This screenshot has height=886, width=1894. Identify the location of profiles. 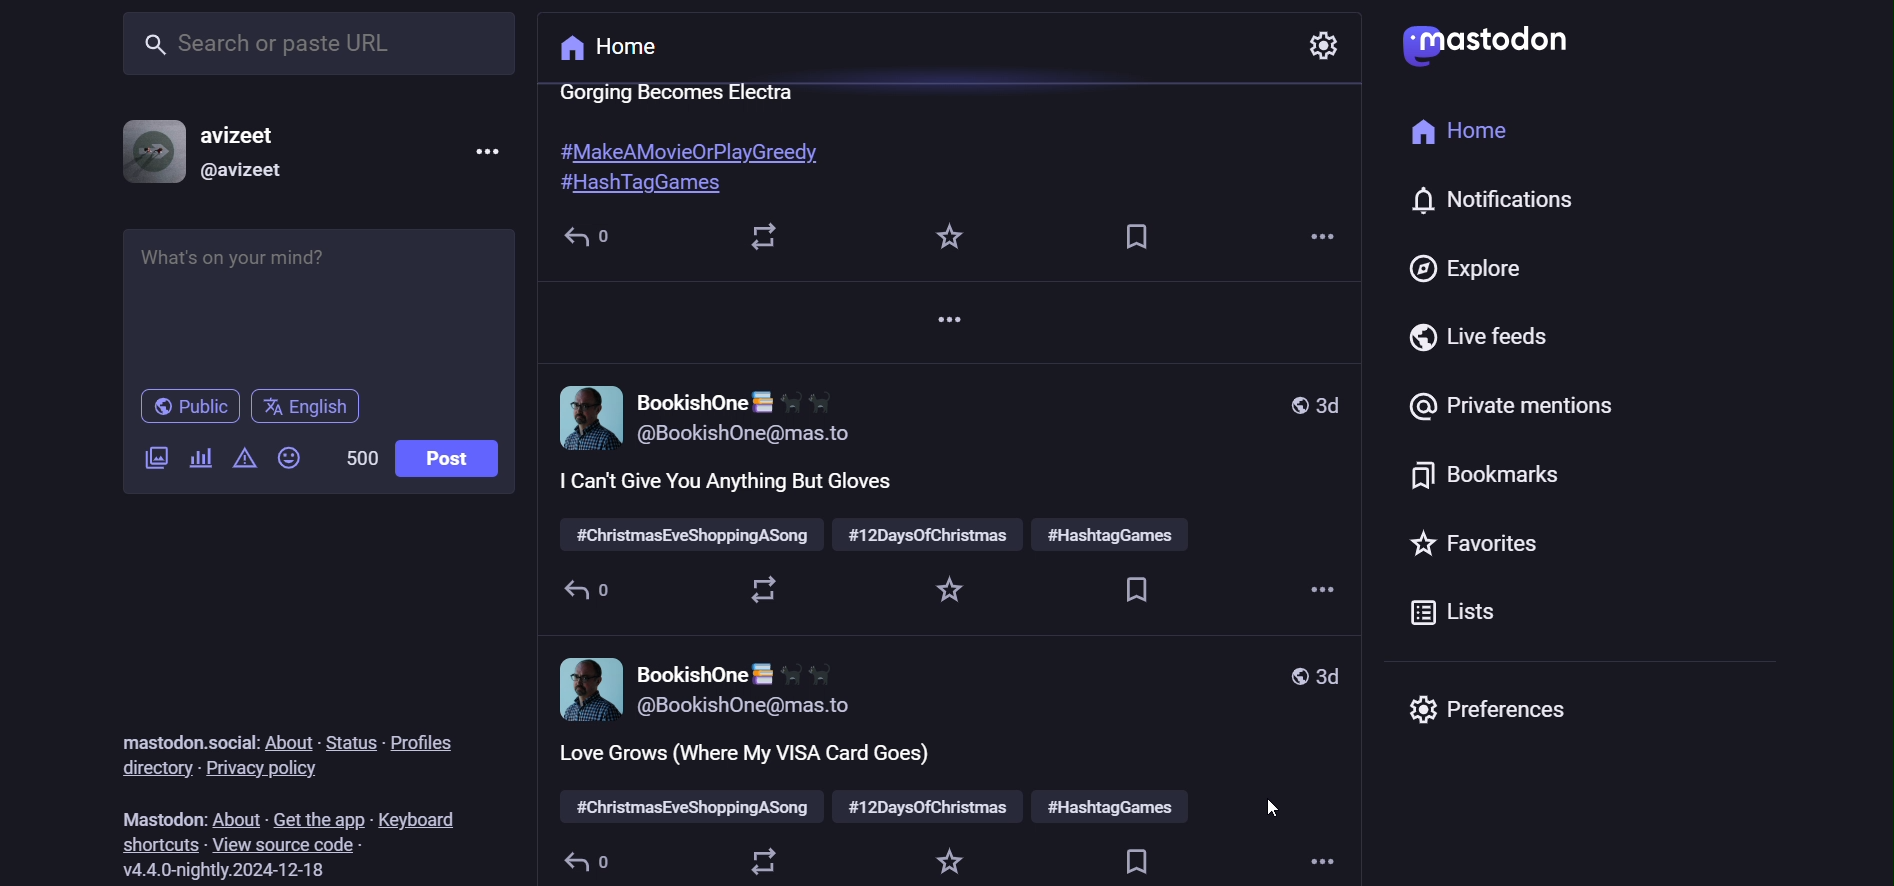
(427, 742).